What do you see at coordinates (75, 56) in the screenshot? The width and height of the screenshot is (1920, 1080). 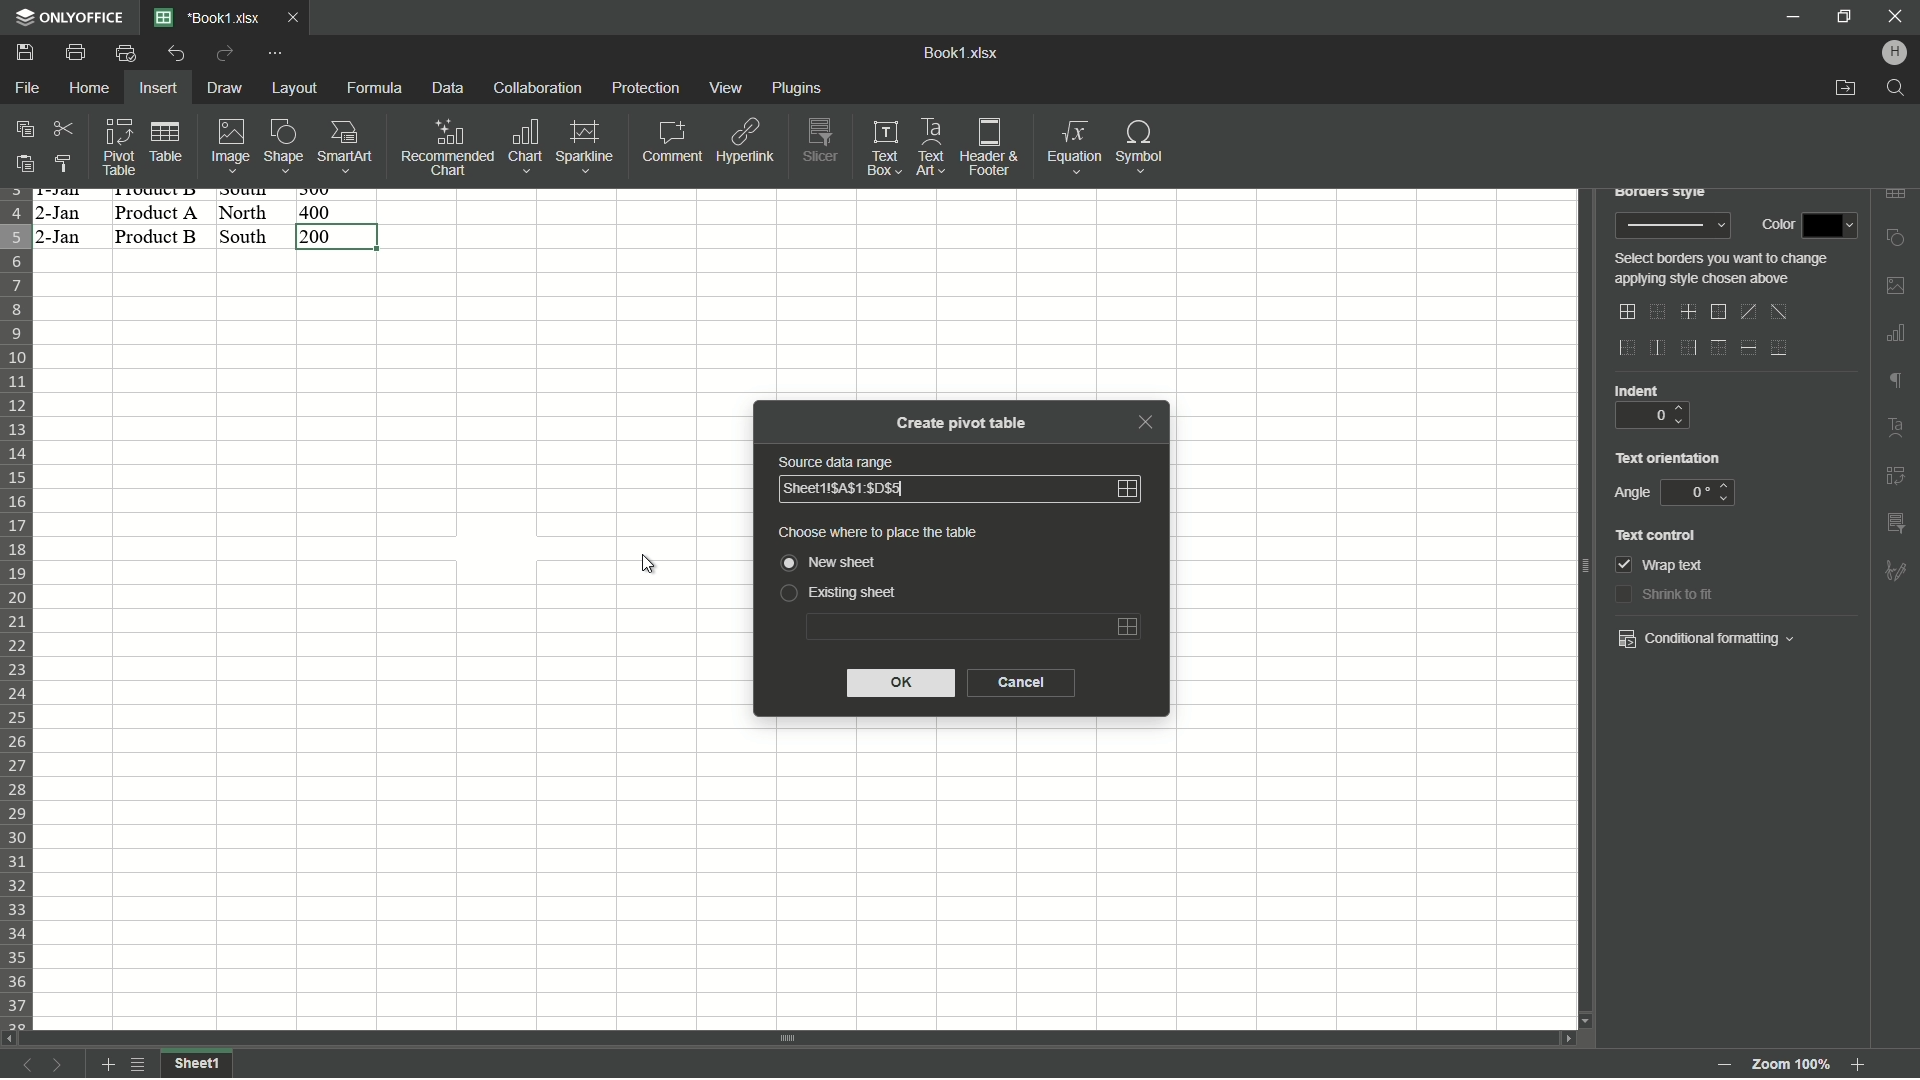 I see `Print file` at bounding box center [75, 56].